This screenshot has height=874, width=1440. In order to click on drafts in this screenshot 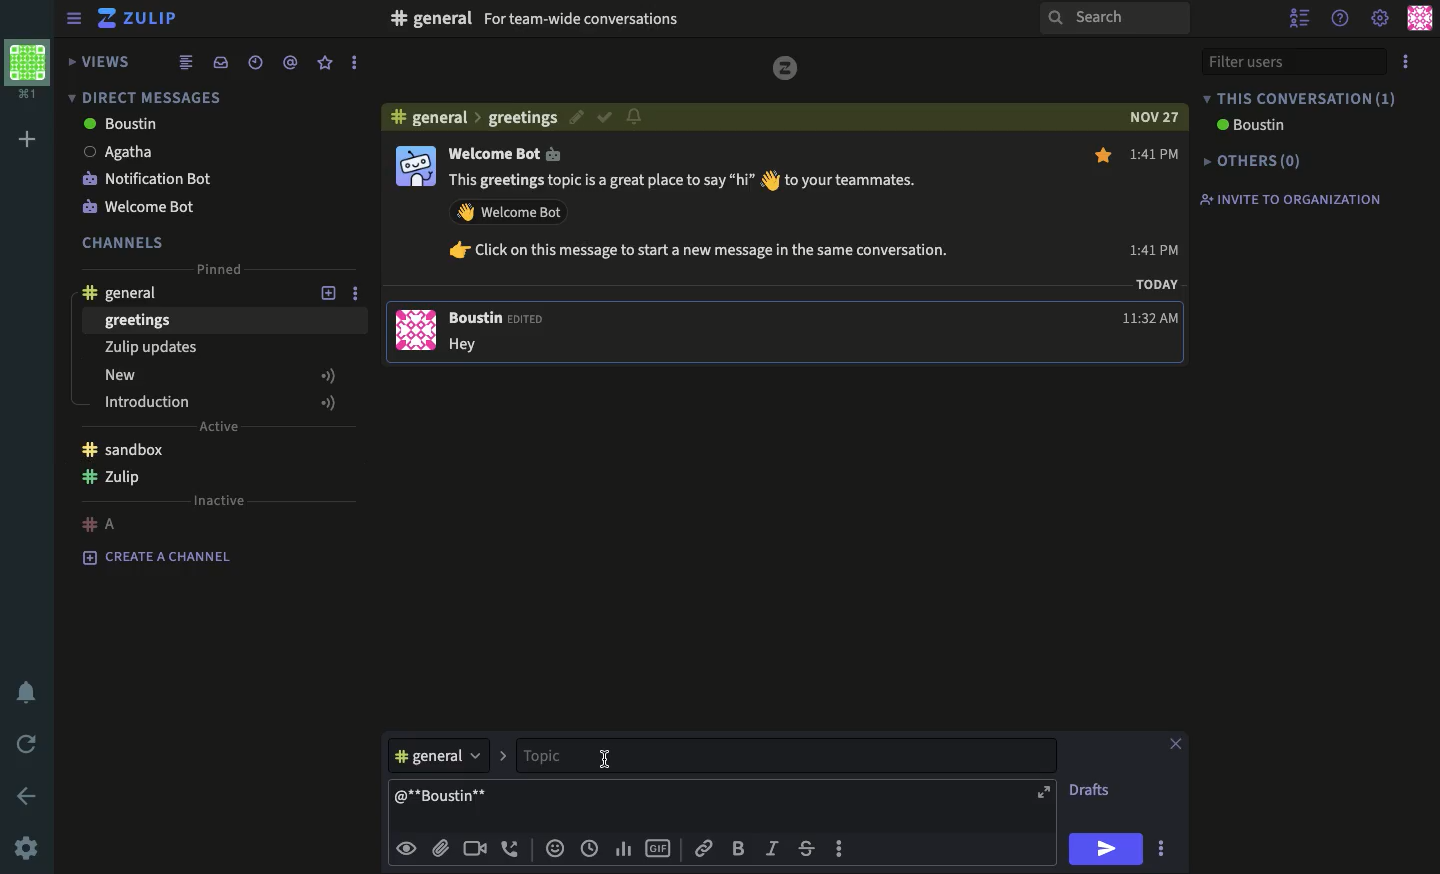, I will do `click(1090, 788)`.